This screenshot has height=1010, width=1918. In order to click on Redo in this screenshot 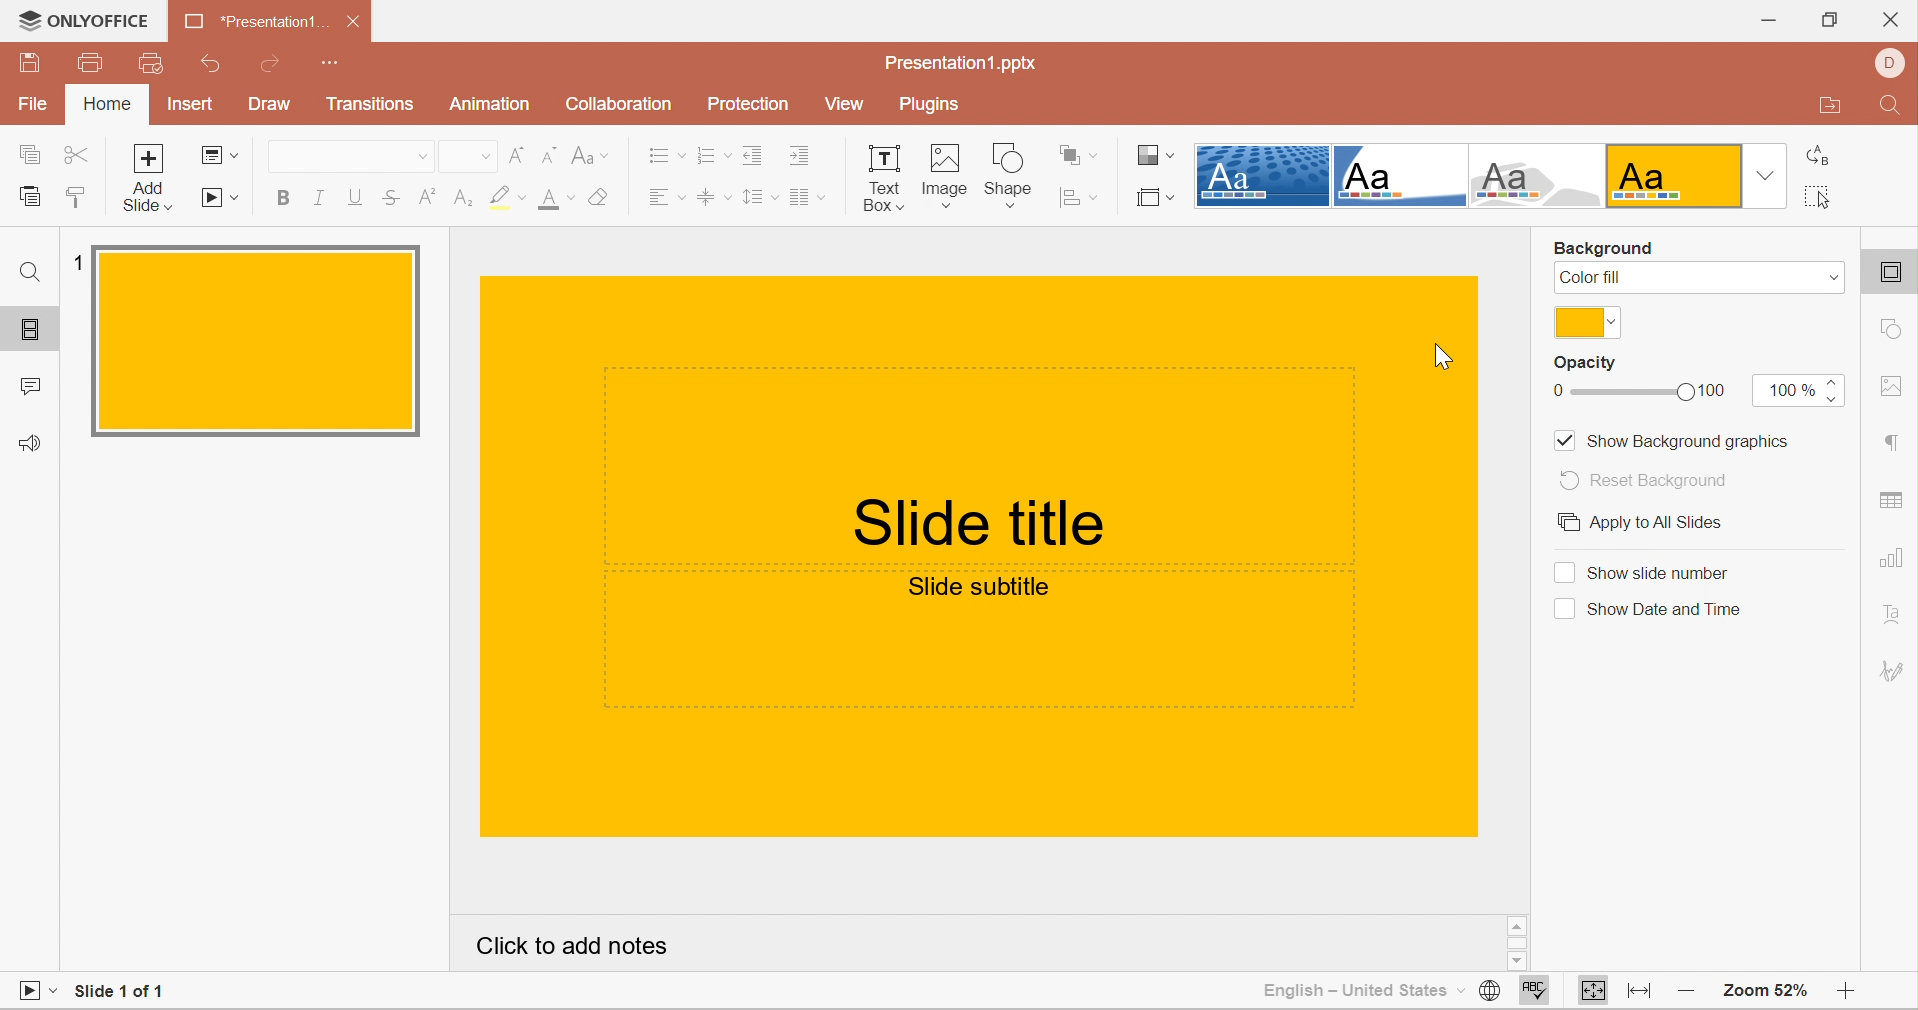, I will do `click(274, 65)`.